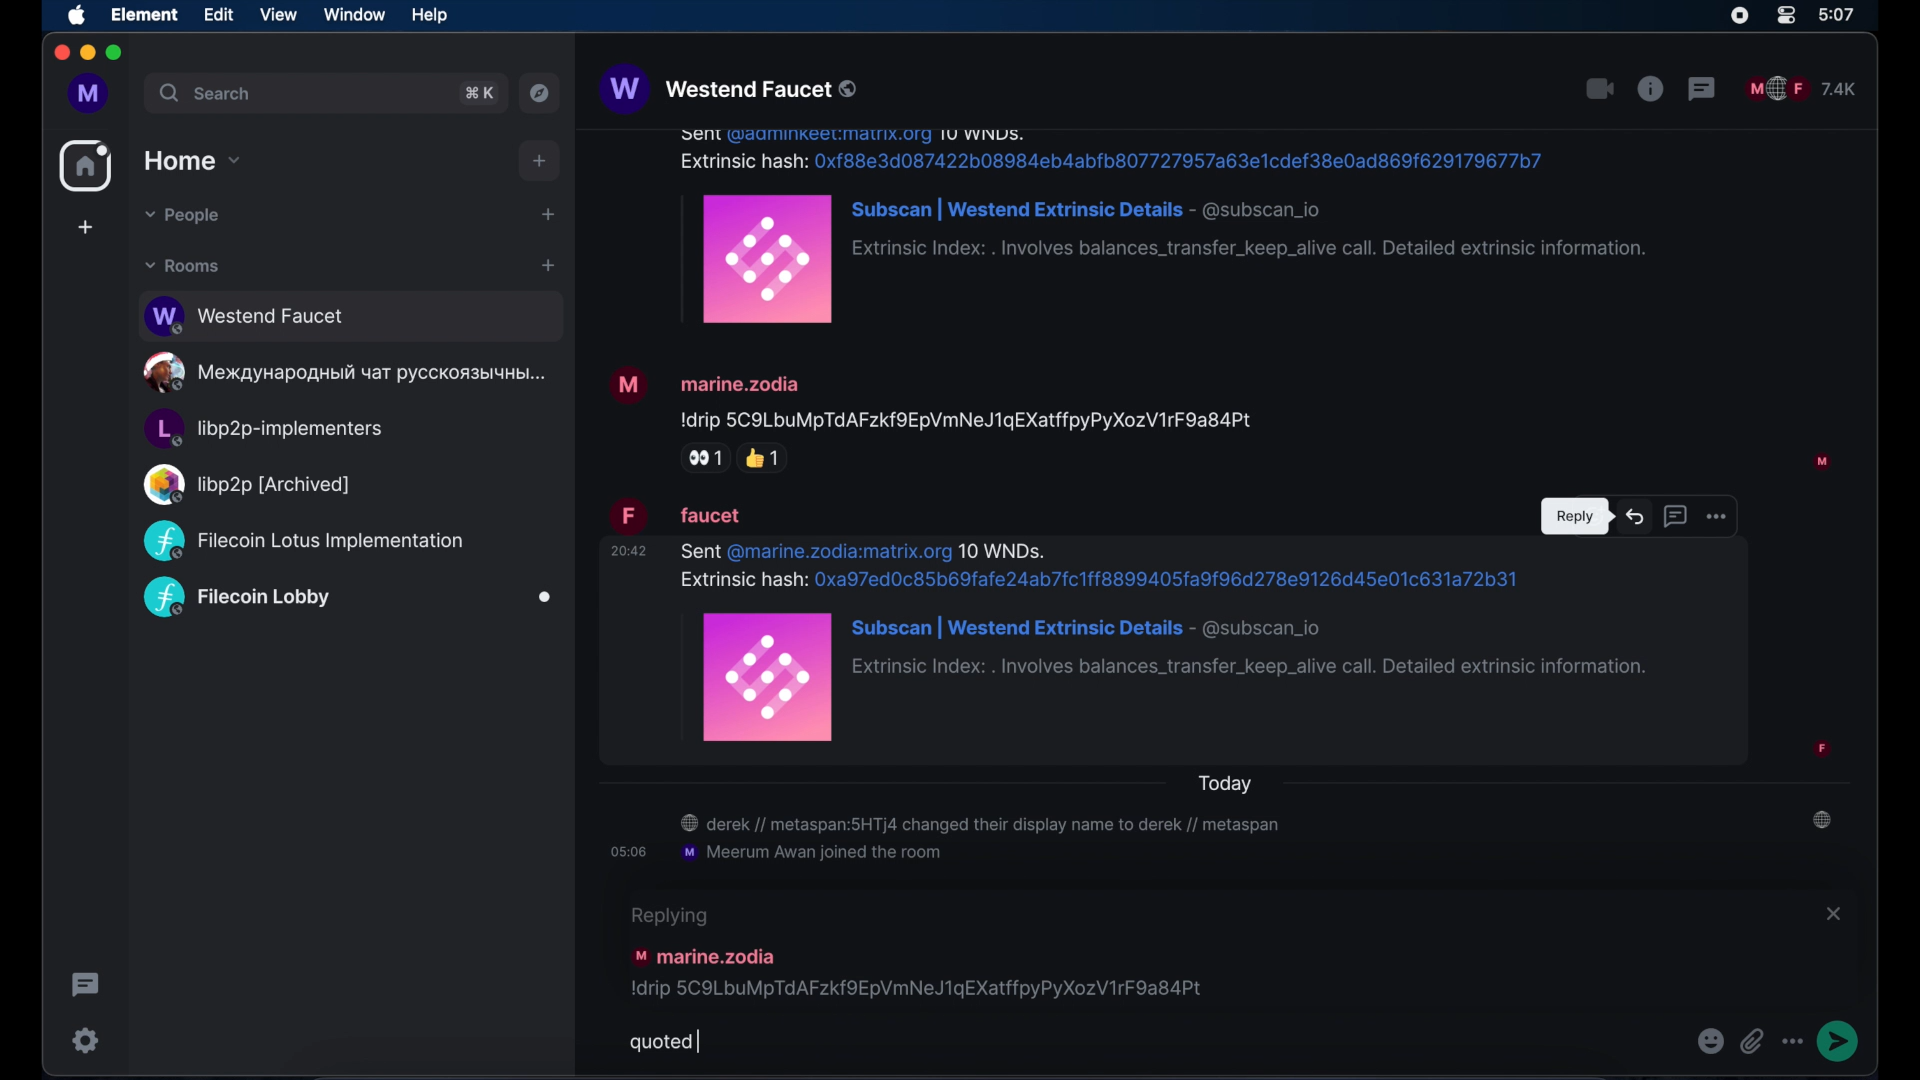 The image size is (1920, 1080). I want to click on control center, so click(1785, 16).